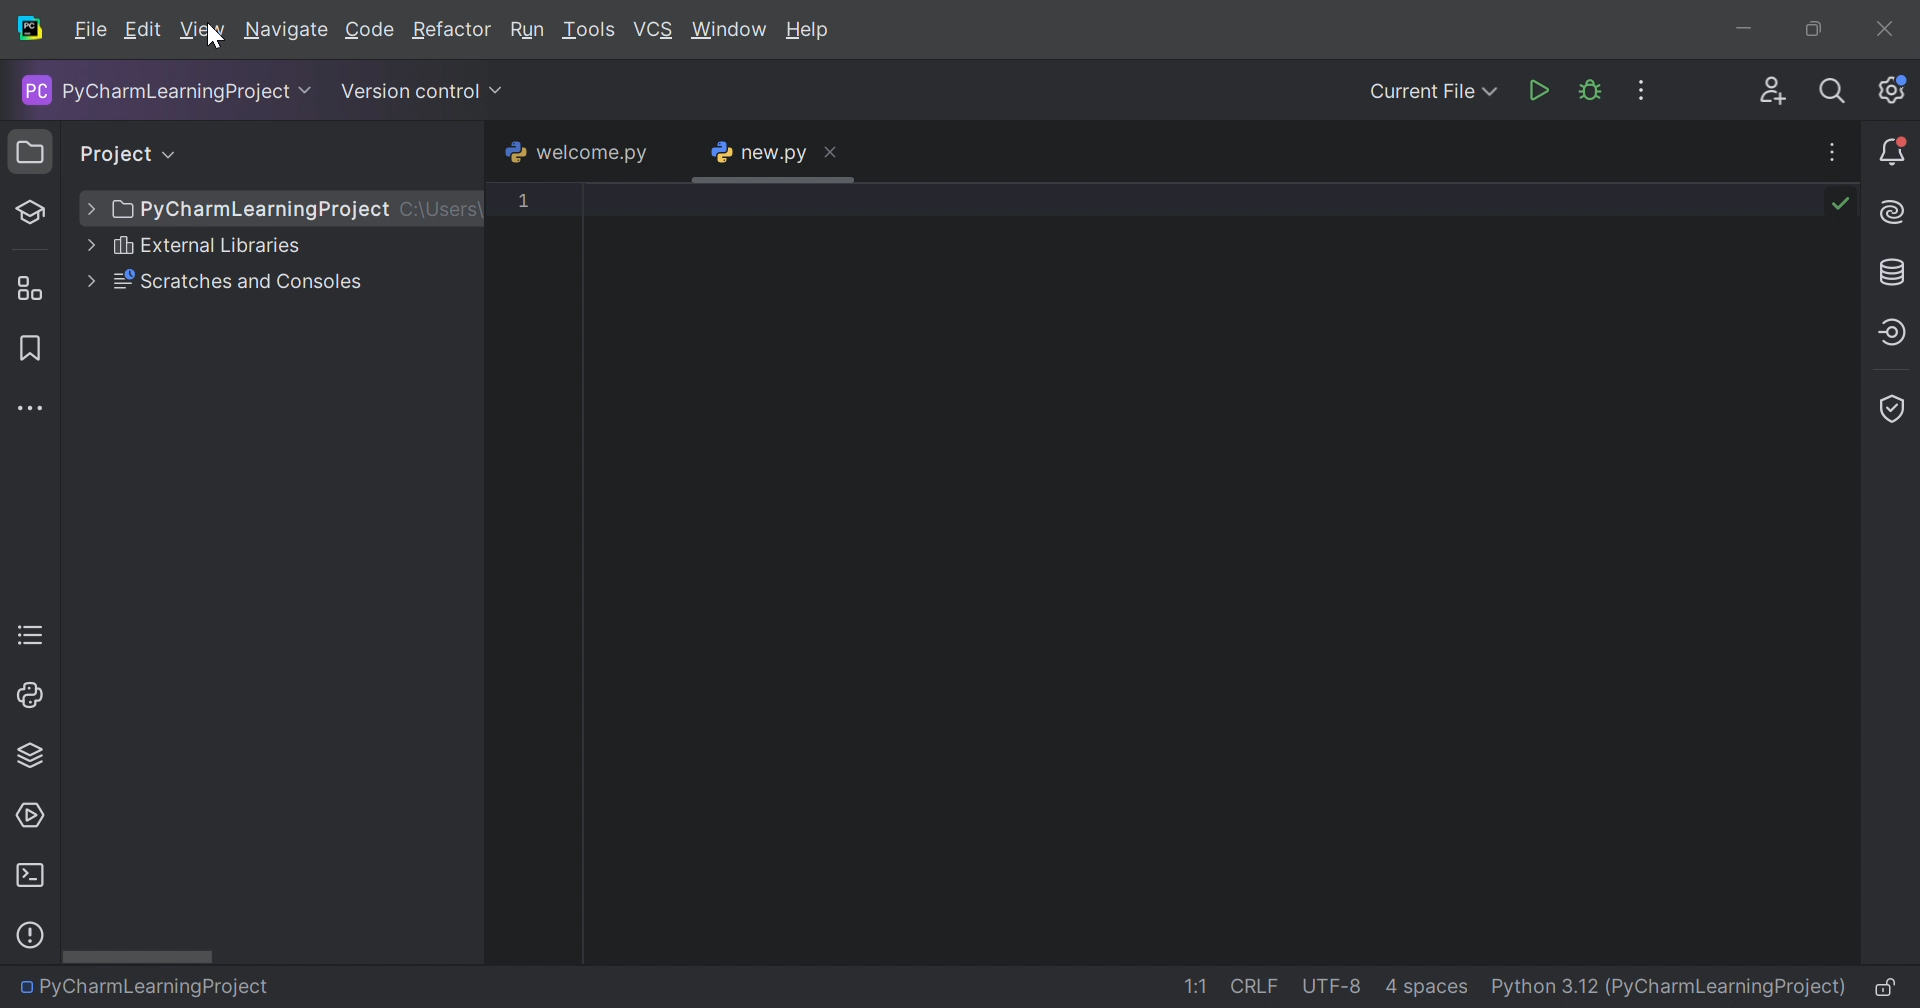  What do you see at coordinates (90, 245) in the screenshot?
I see `Drop down` at bounding box center [90, 245].